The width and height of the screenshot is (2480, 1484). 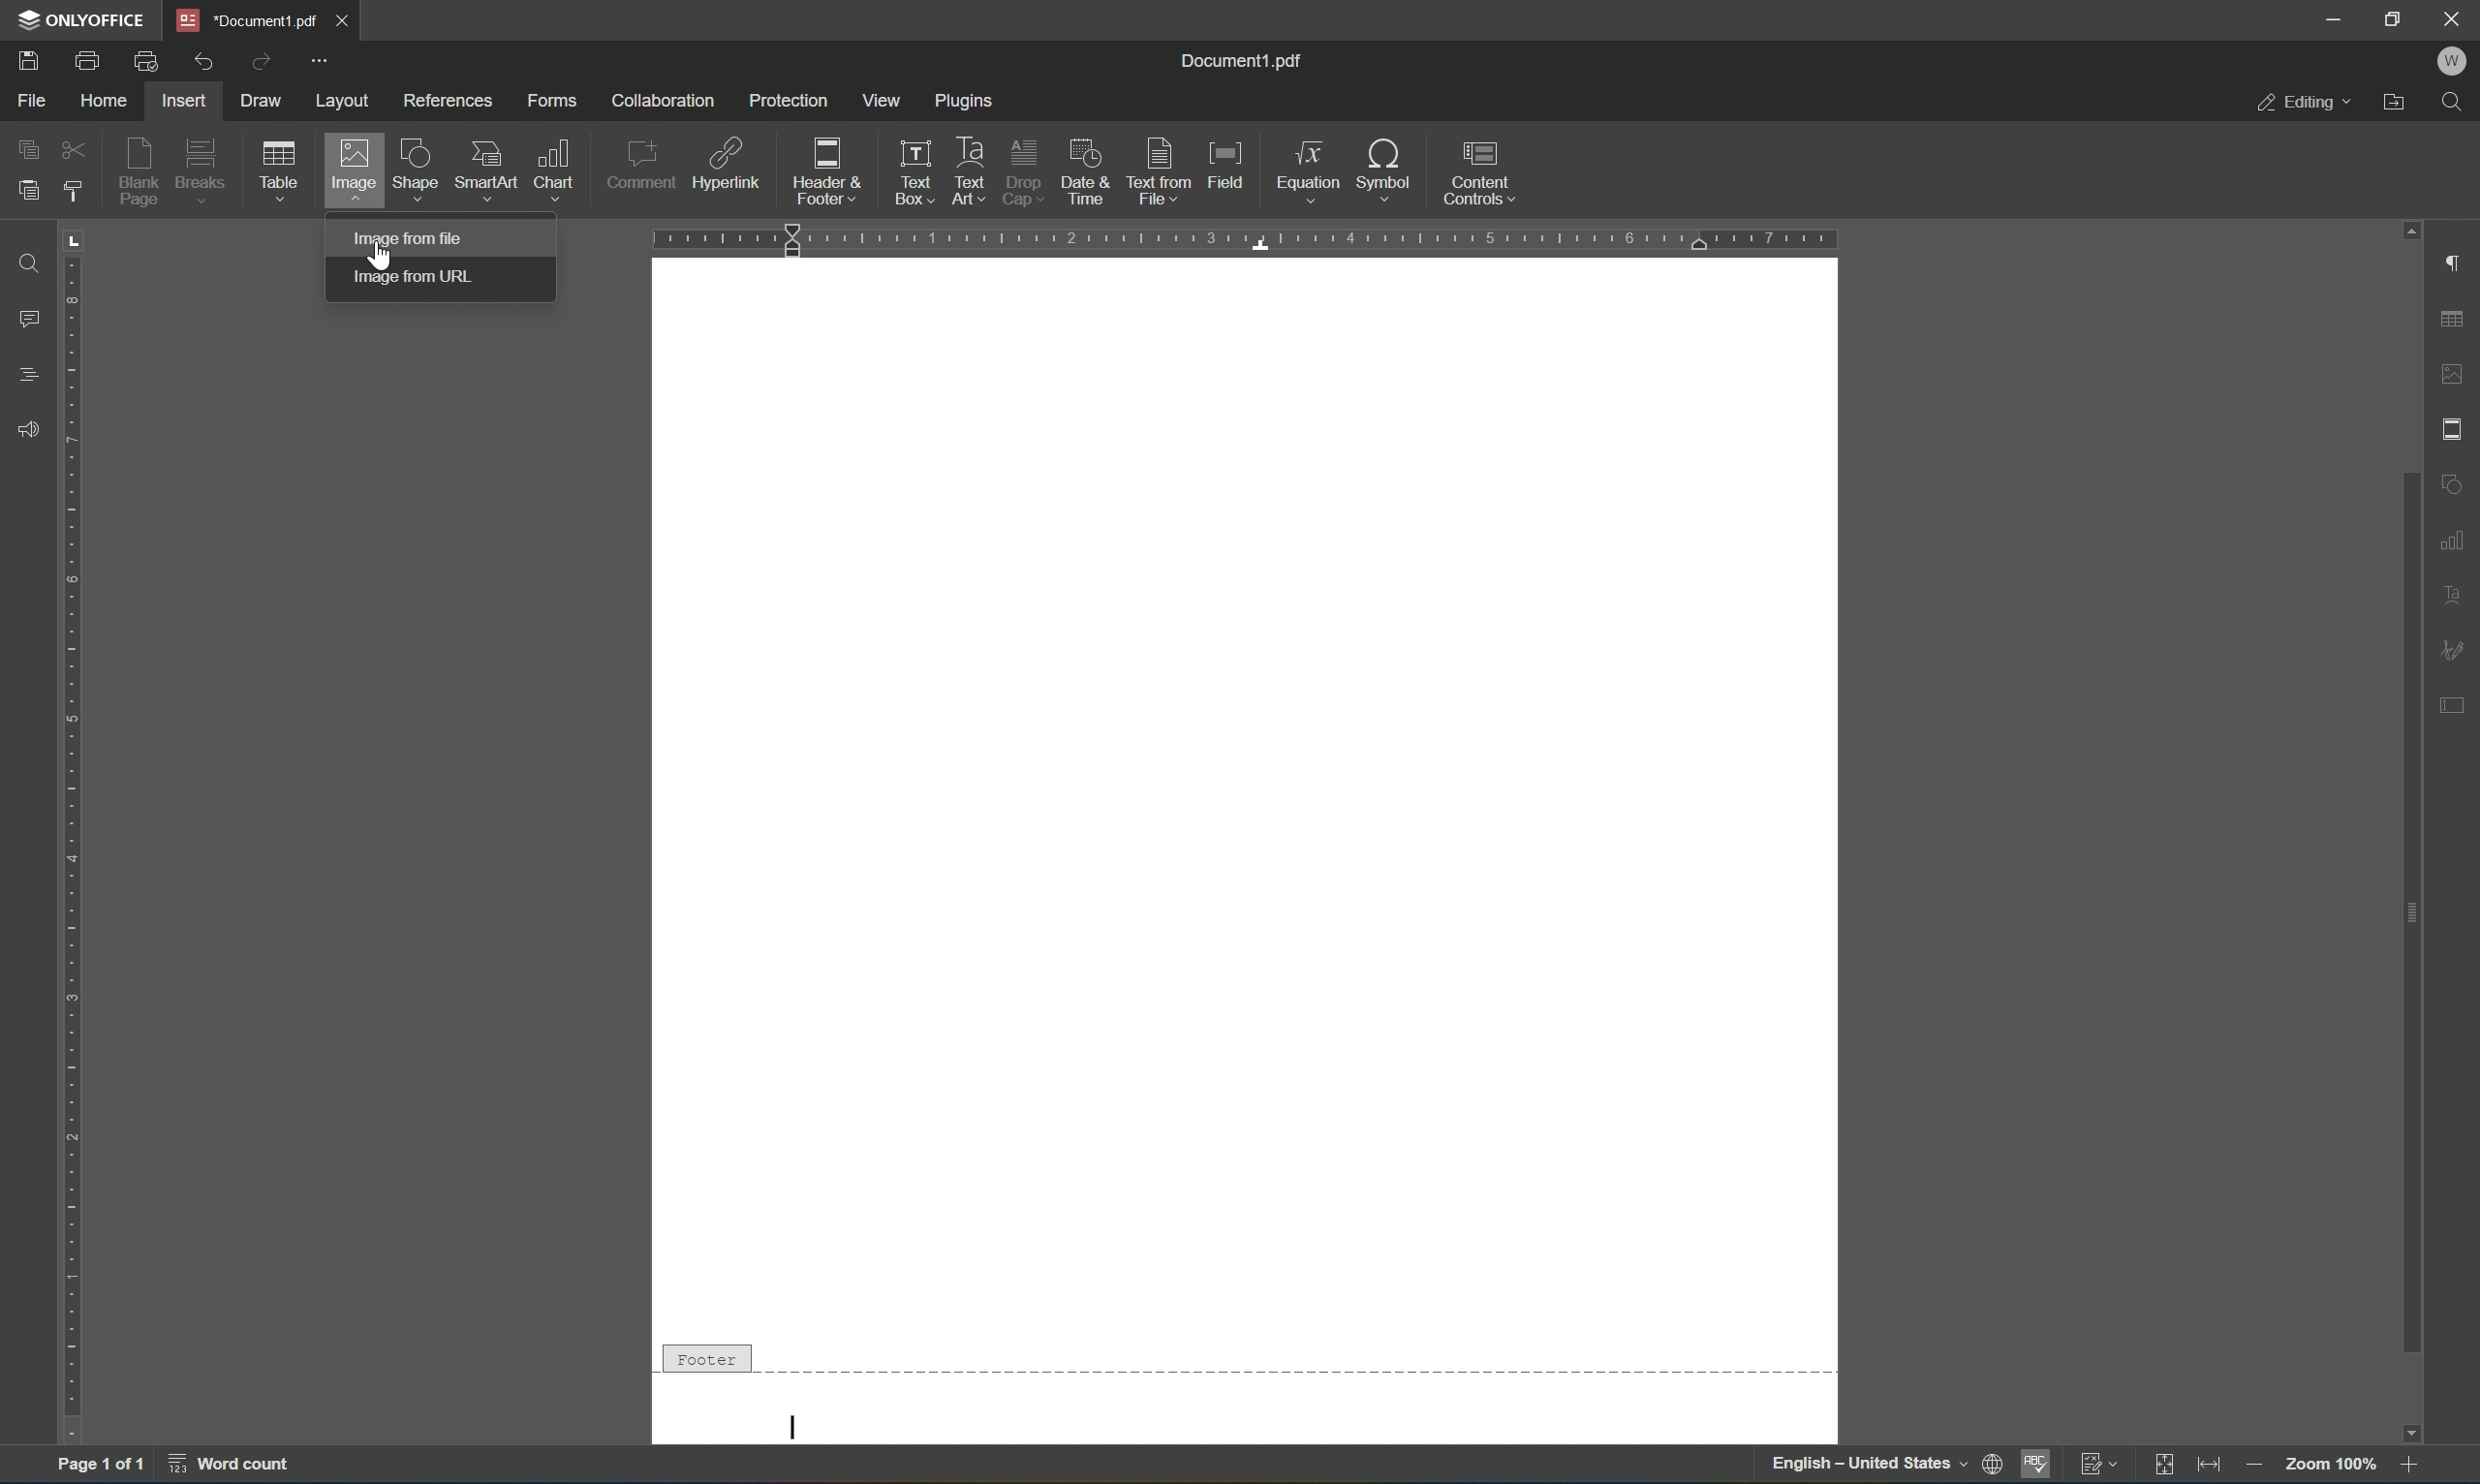 What do you see at coordinates (1311, 170) in the screenshot?
I see `equation` at bounding box center [1311, 170].